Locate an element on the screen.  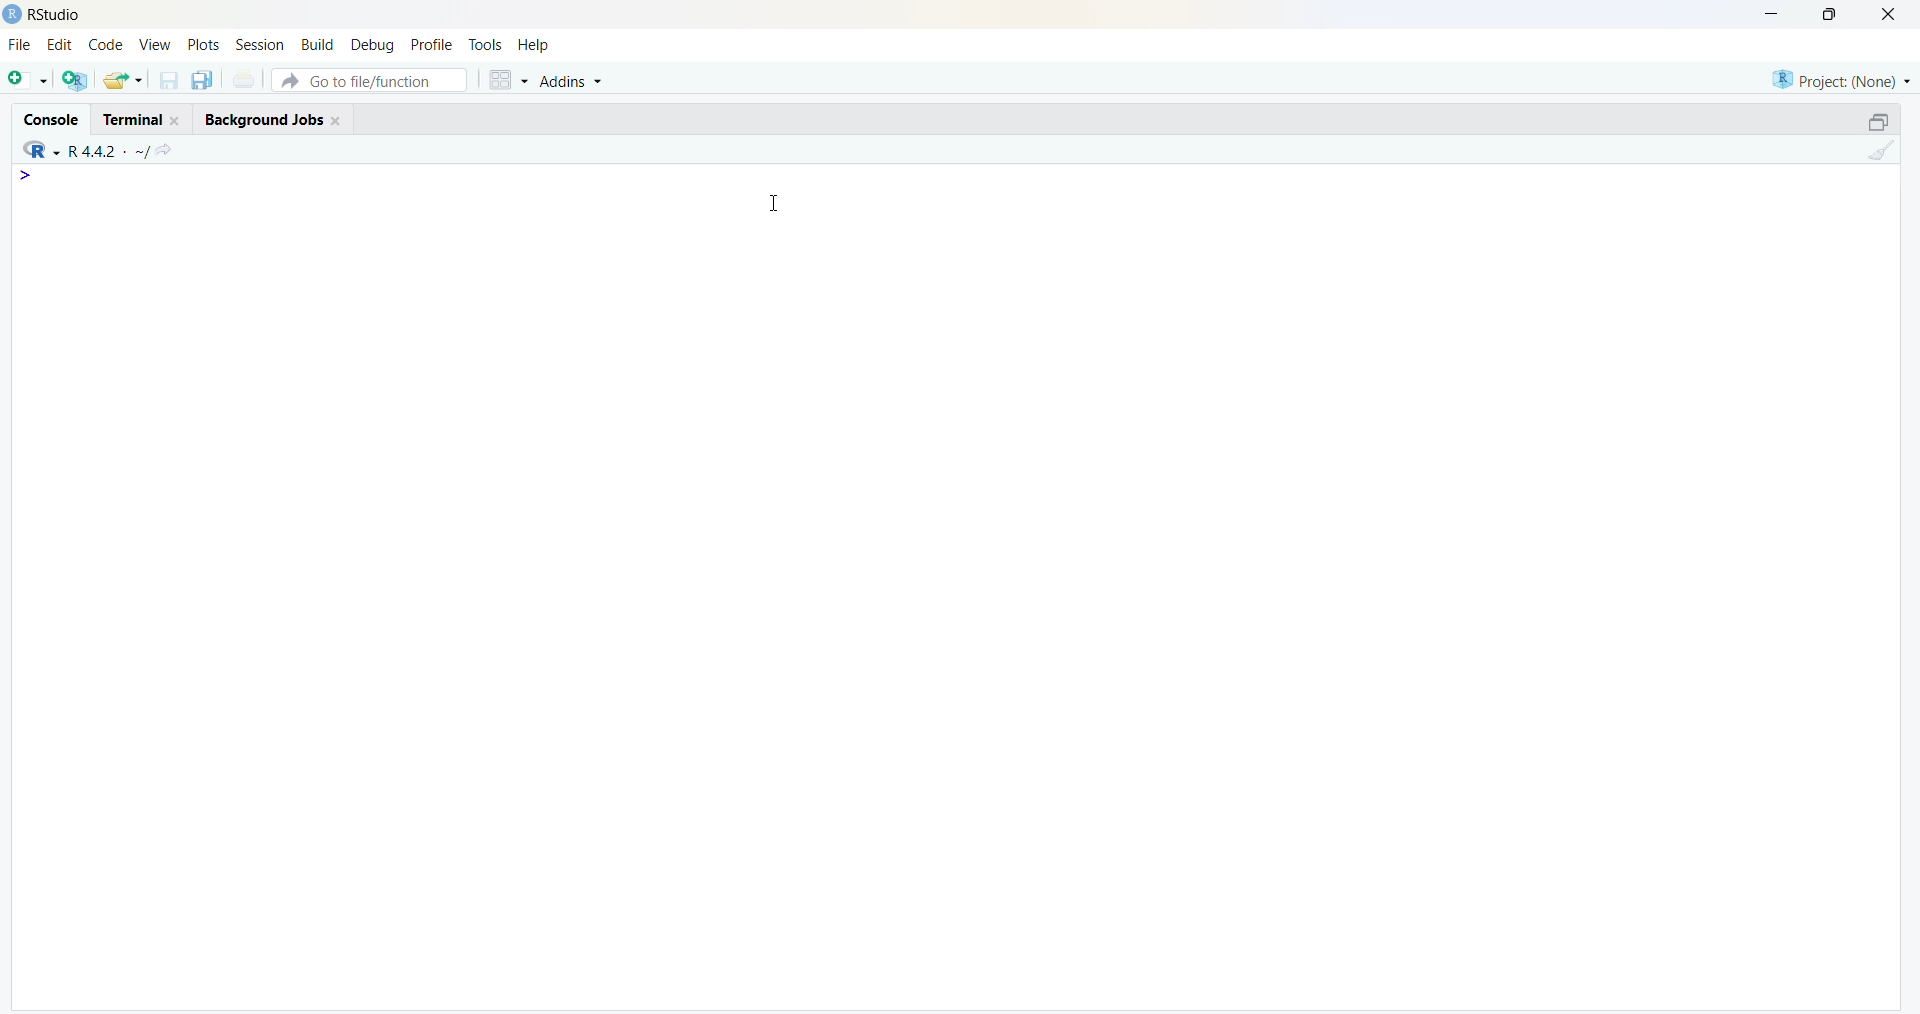
debug is located at coordinates (372, 47).